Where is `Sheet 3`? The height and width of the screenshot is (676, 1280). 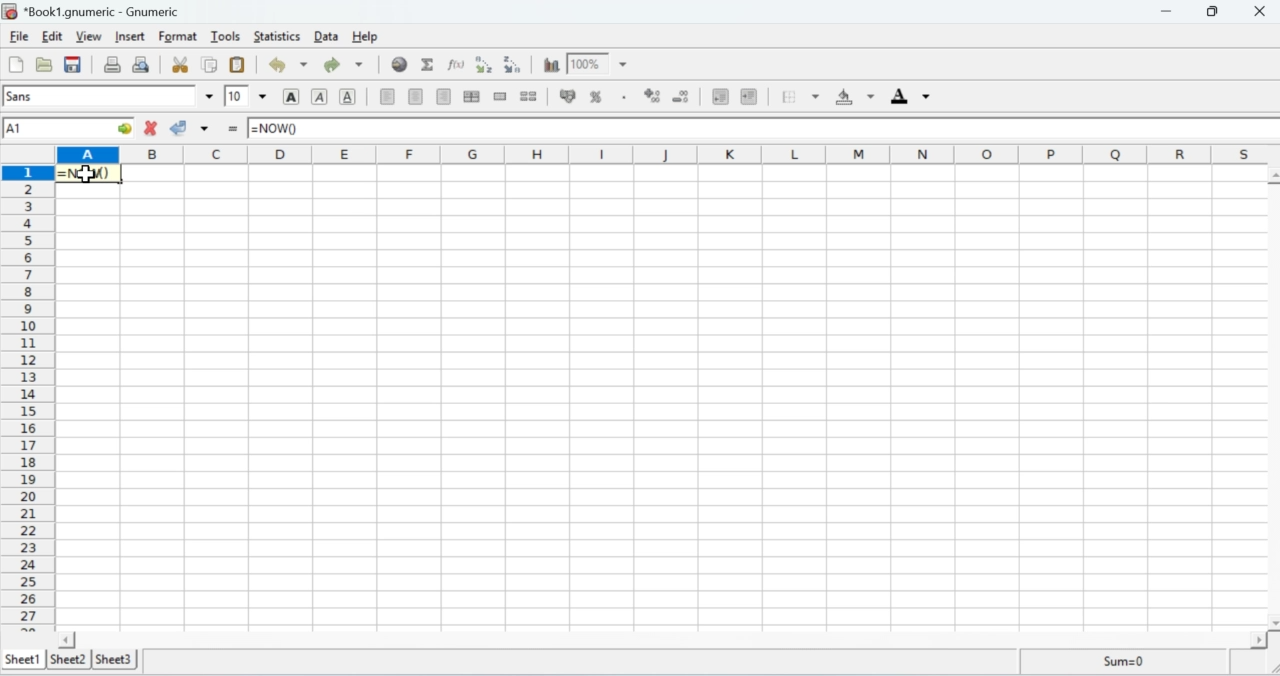
Sheet 3 is located at coordinates (116, 659).